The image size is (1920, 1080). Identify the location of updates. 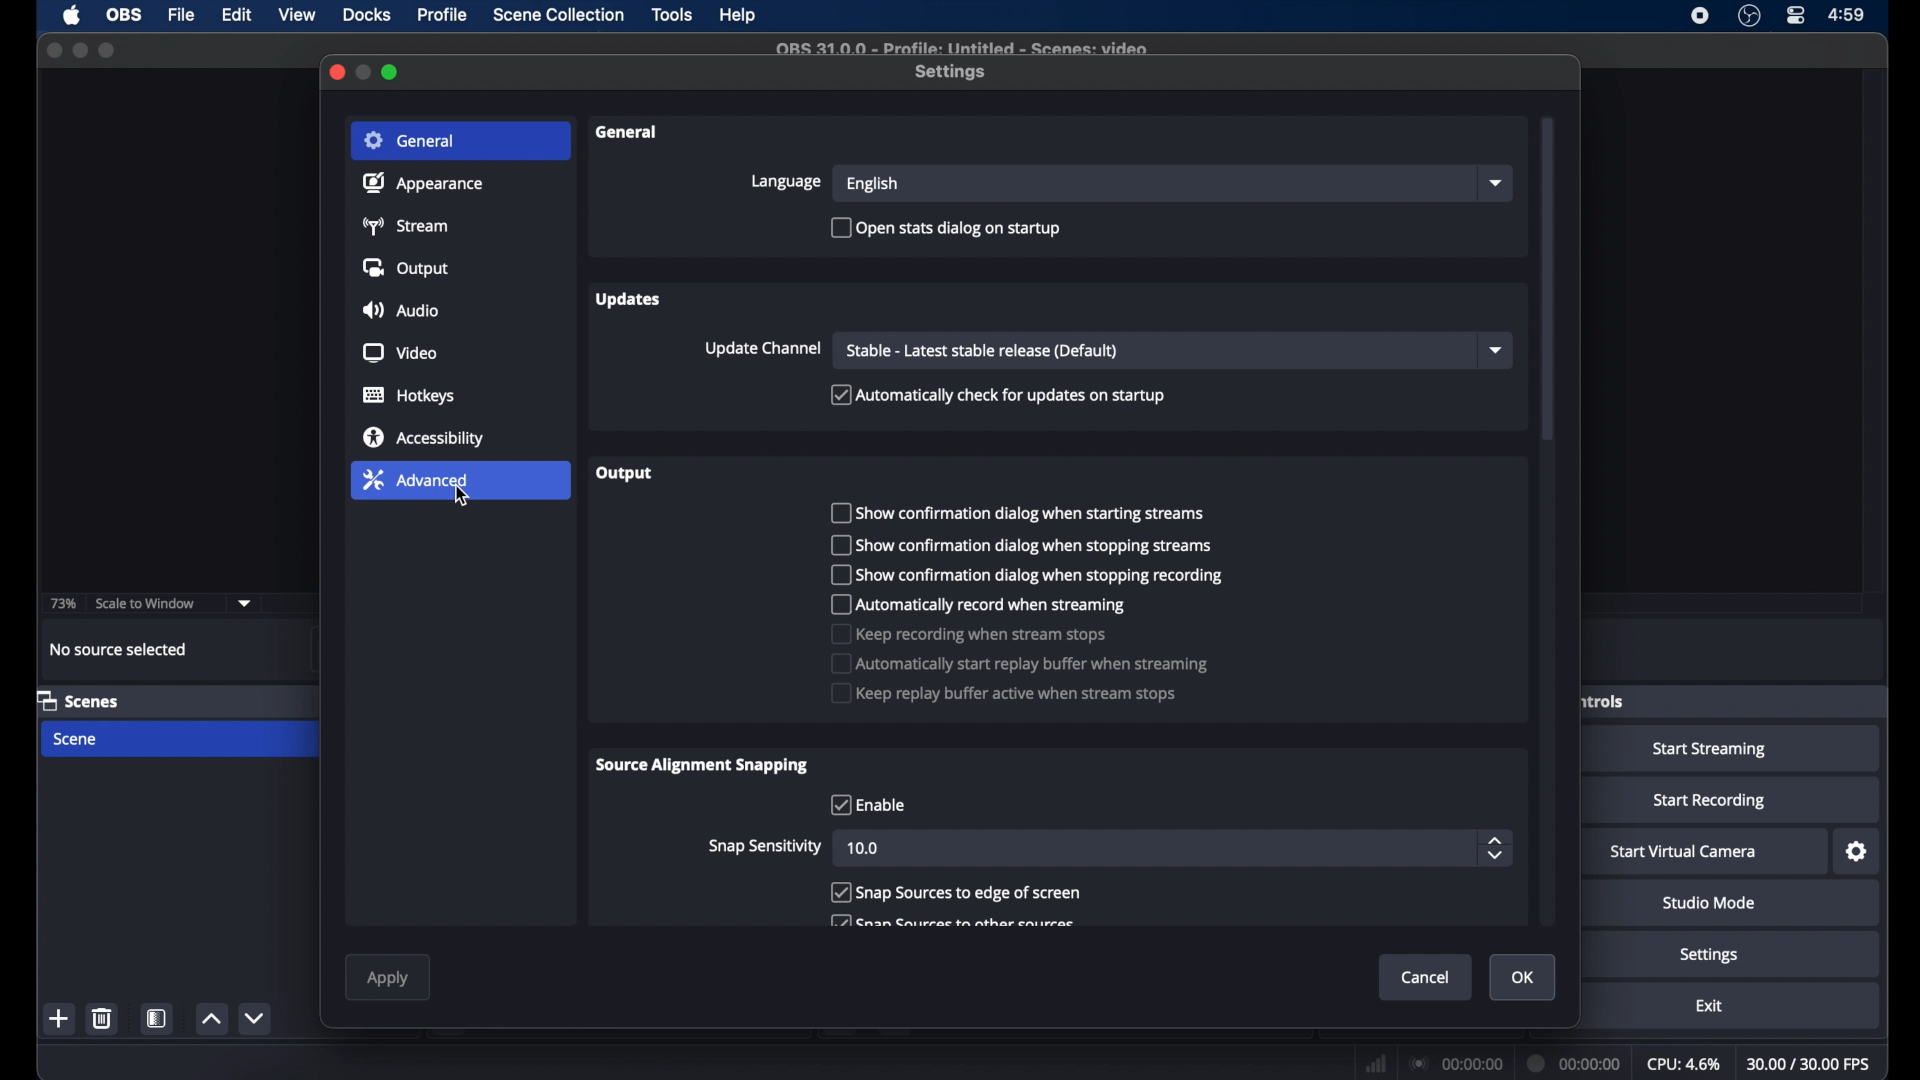
(624, 300).